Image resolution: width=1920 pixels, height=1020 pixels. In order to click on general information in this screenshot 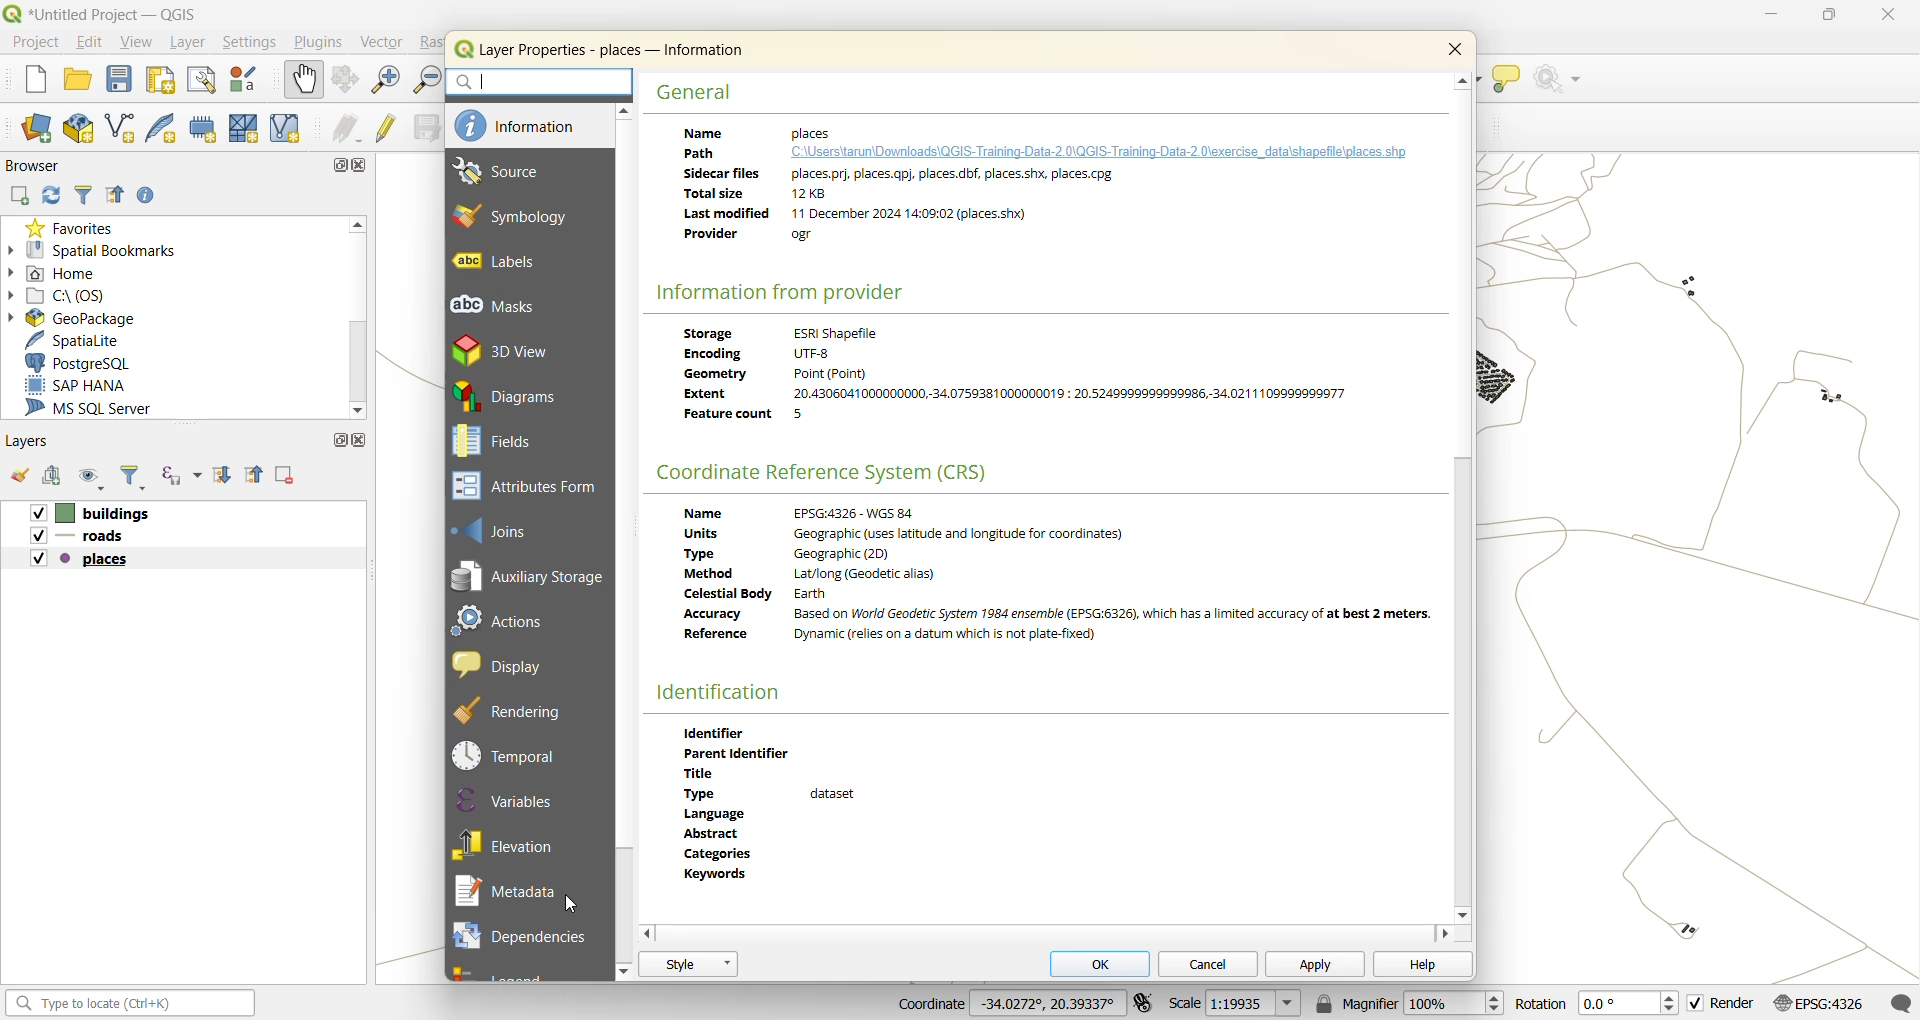, I will do `click(1038, 193)`.